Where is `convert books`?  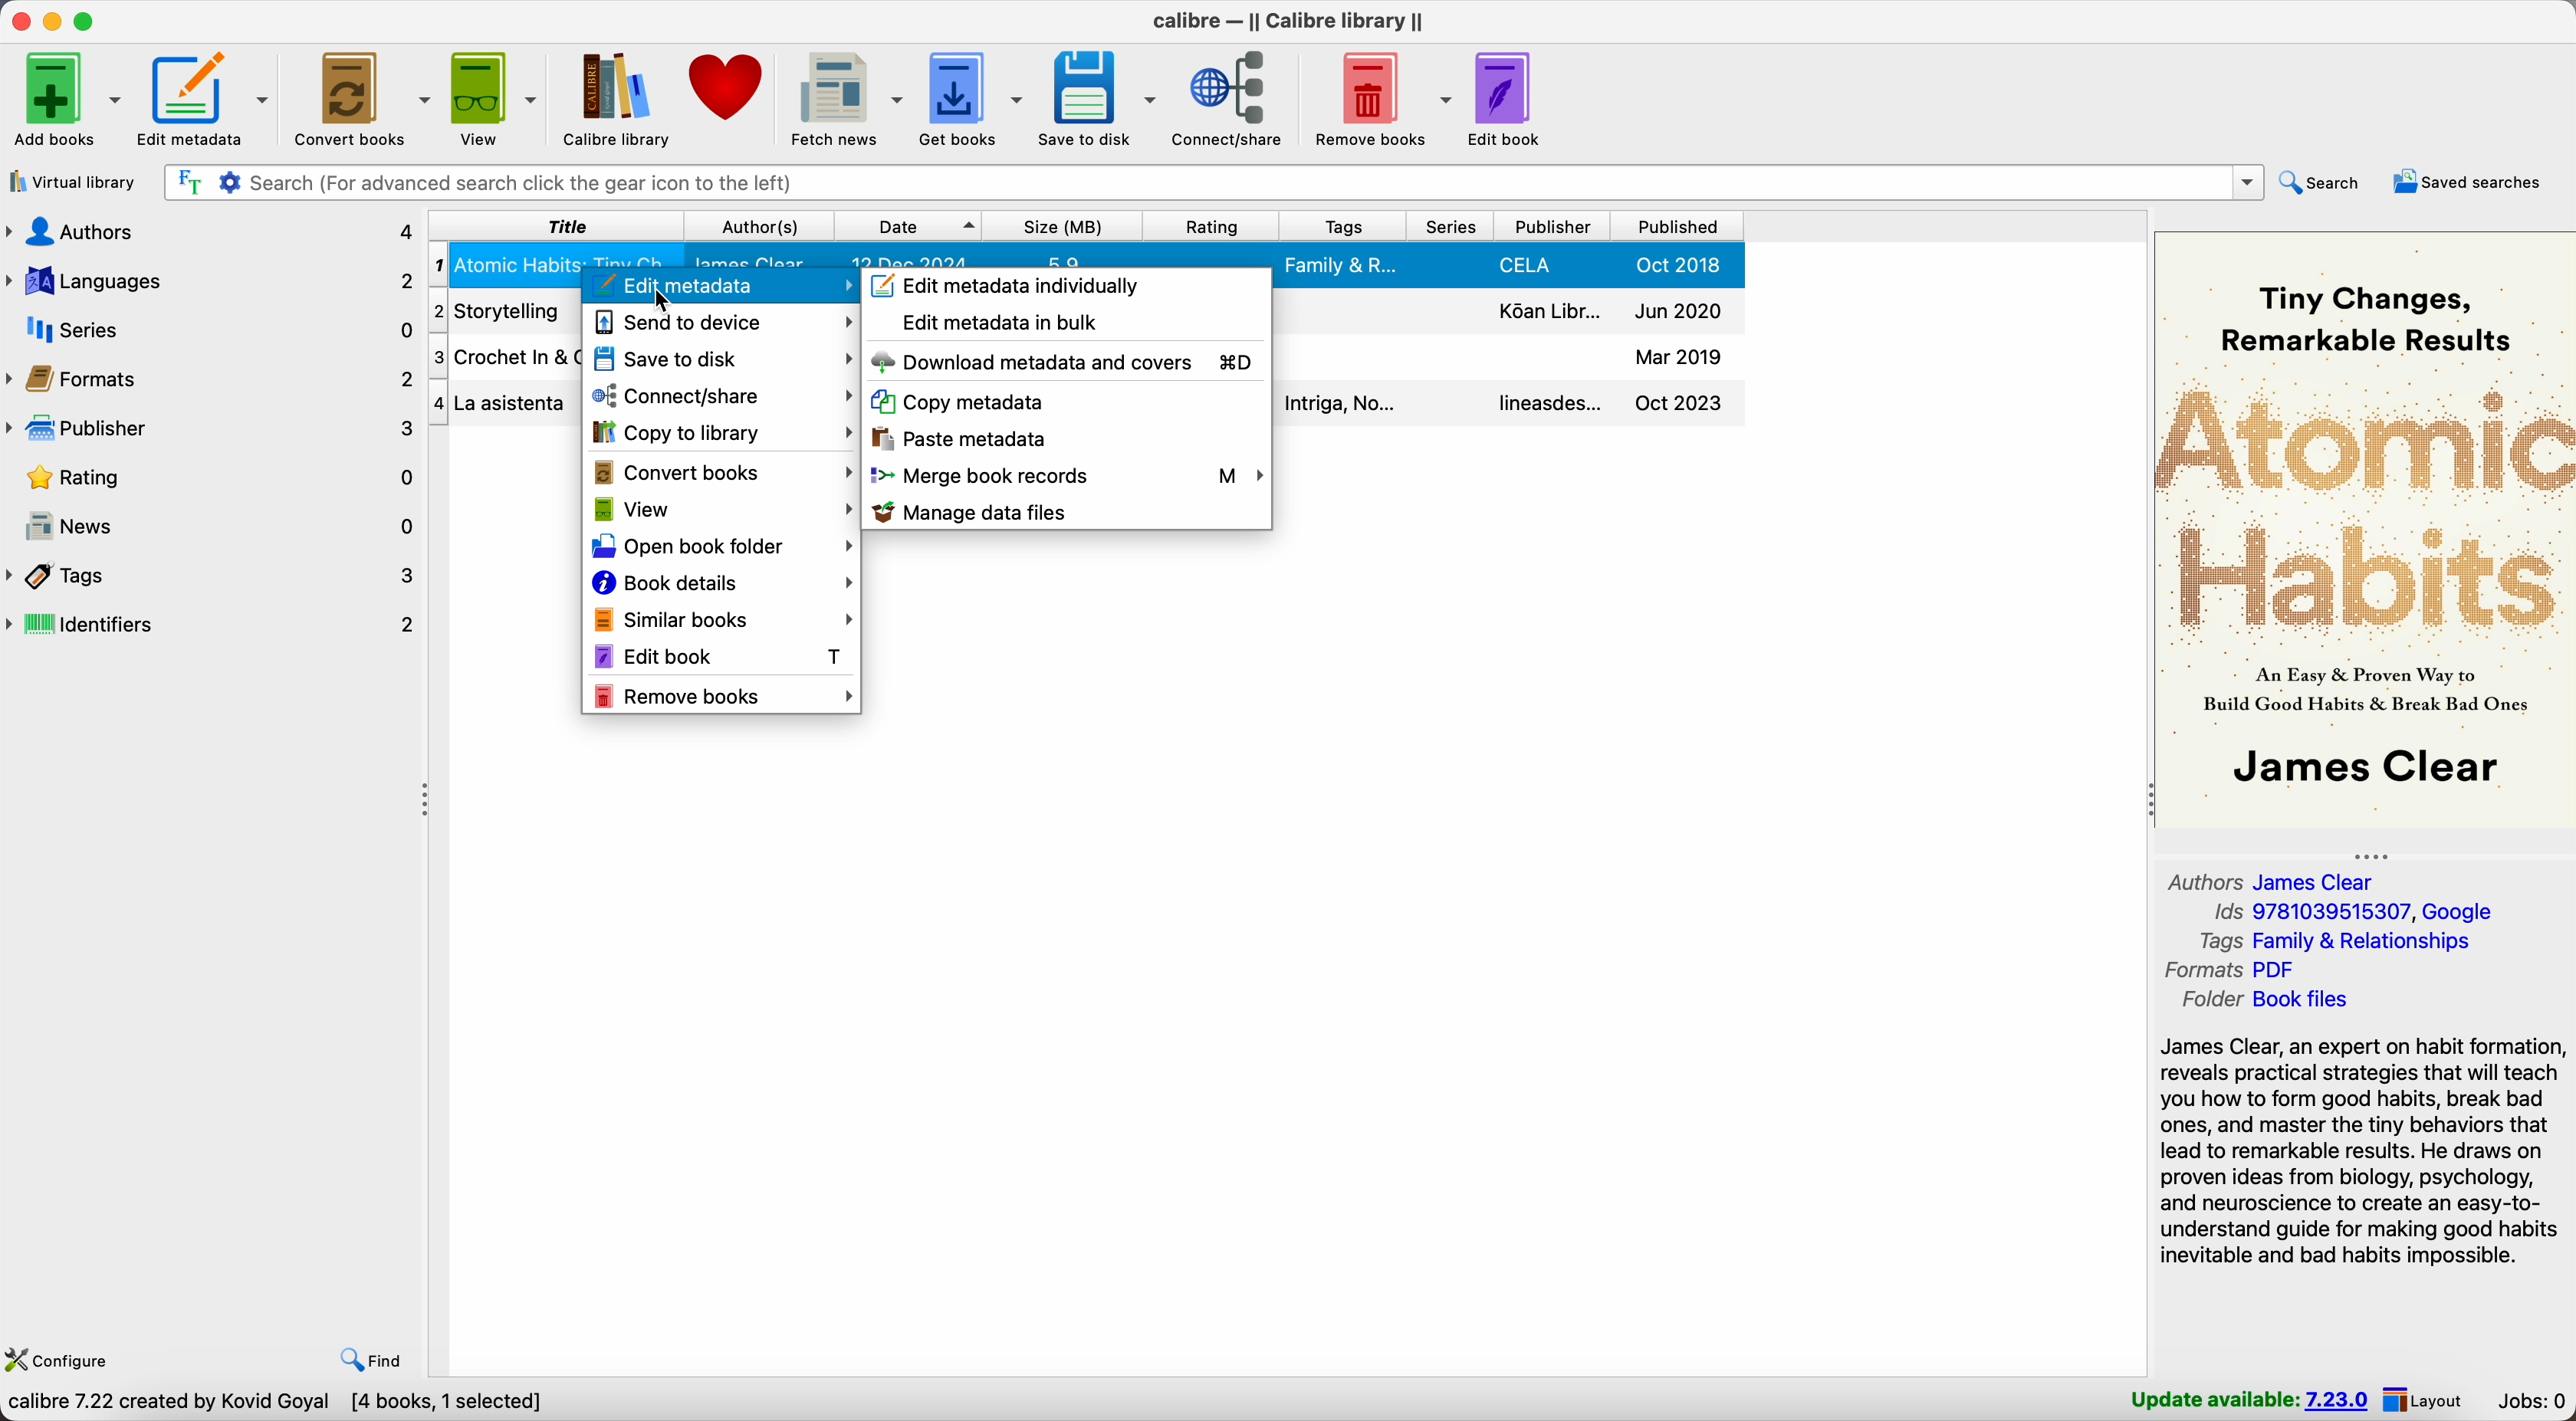
convert books is located at coordinates (721, 473).